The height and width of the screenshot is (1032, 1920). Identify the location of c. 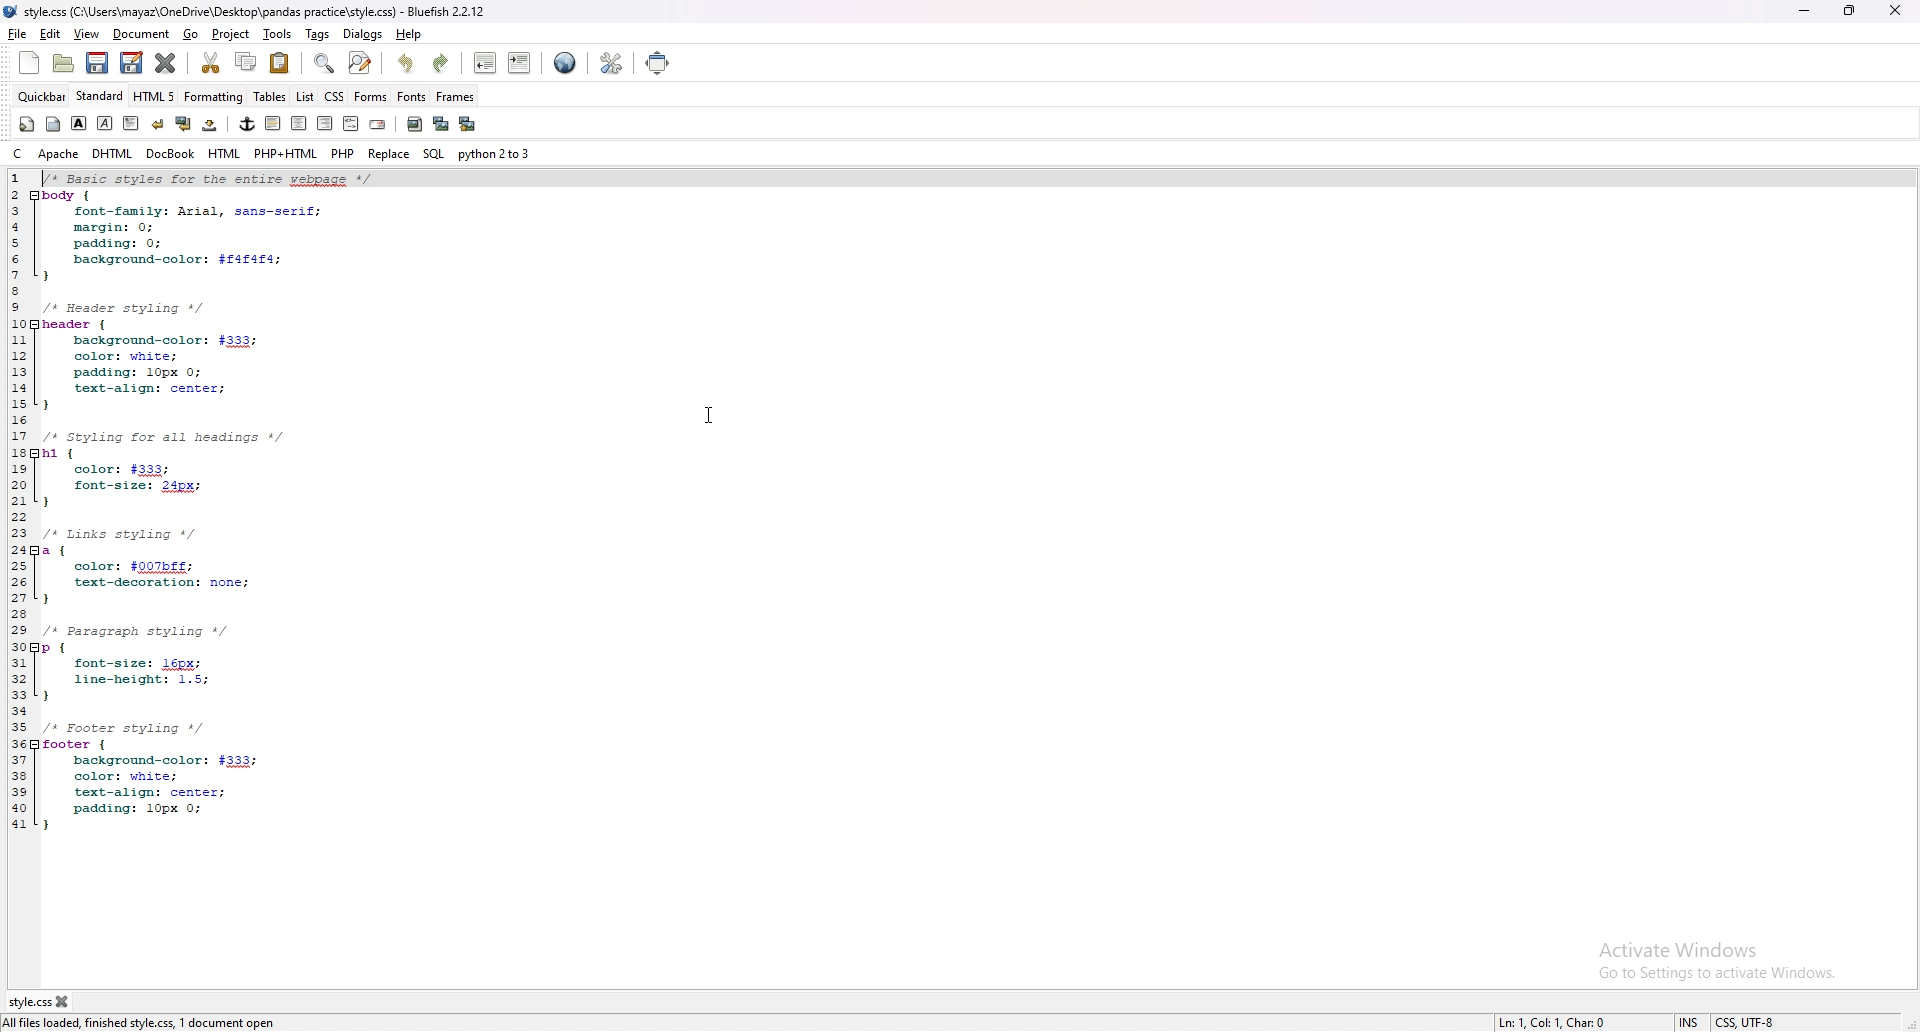
(20, 152).